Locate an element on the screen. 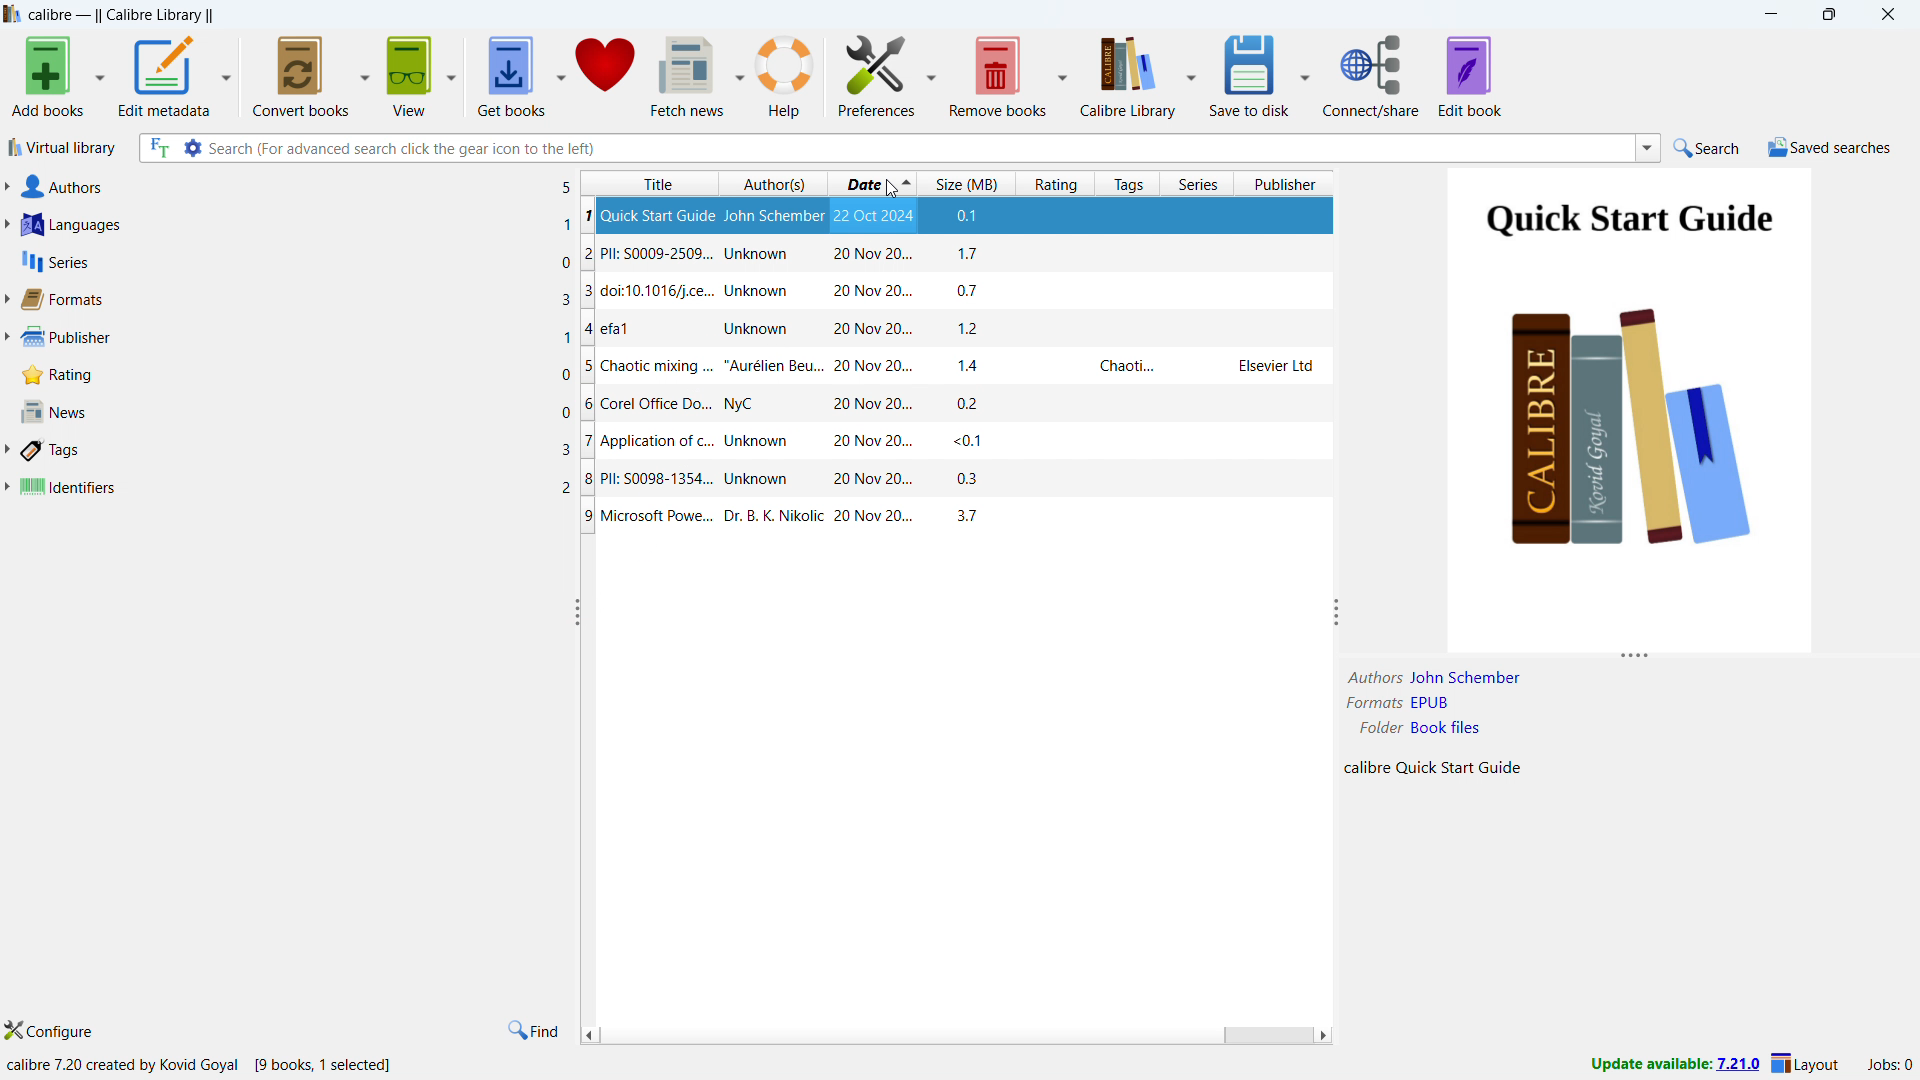 The width and height of the screenshot is (1920, 1080). advanced serach is located at coordinates (192, 147).